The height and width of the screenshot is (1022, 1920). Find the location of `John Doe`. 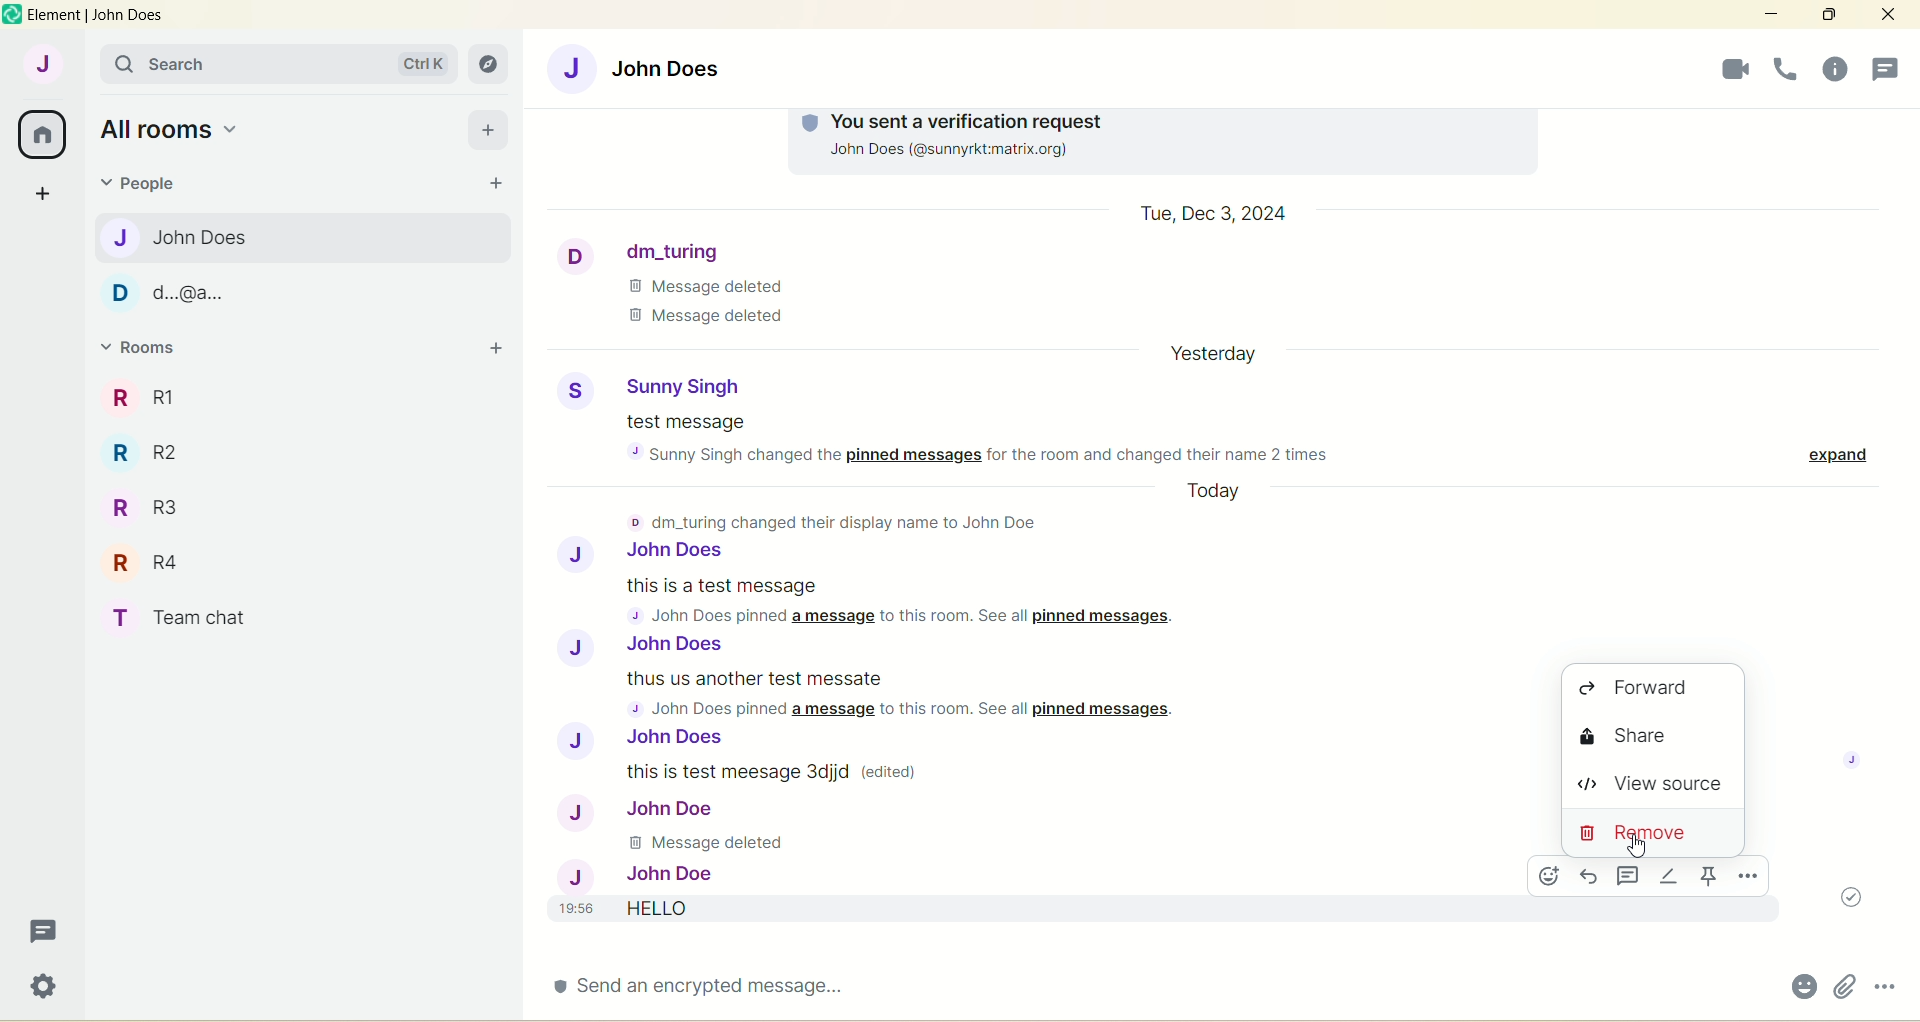

John Doe is located at coordinates (635, 872).